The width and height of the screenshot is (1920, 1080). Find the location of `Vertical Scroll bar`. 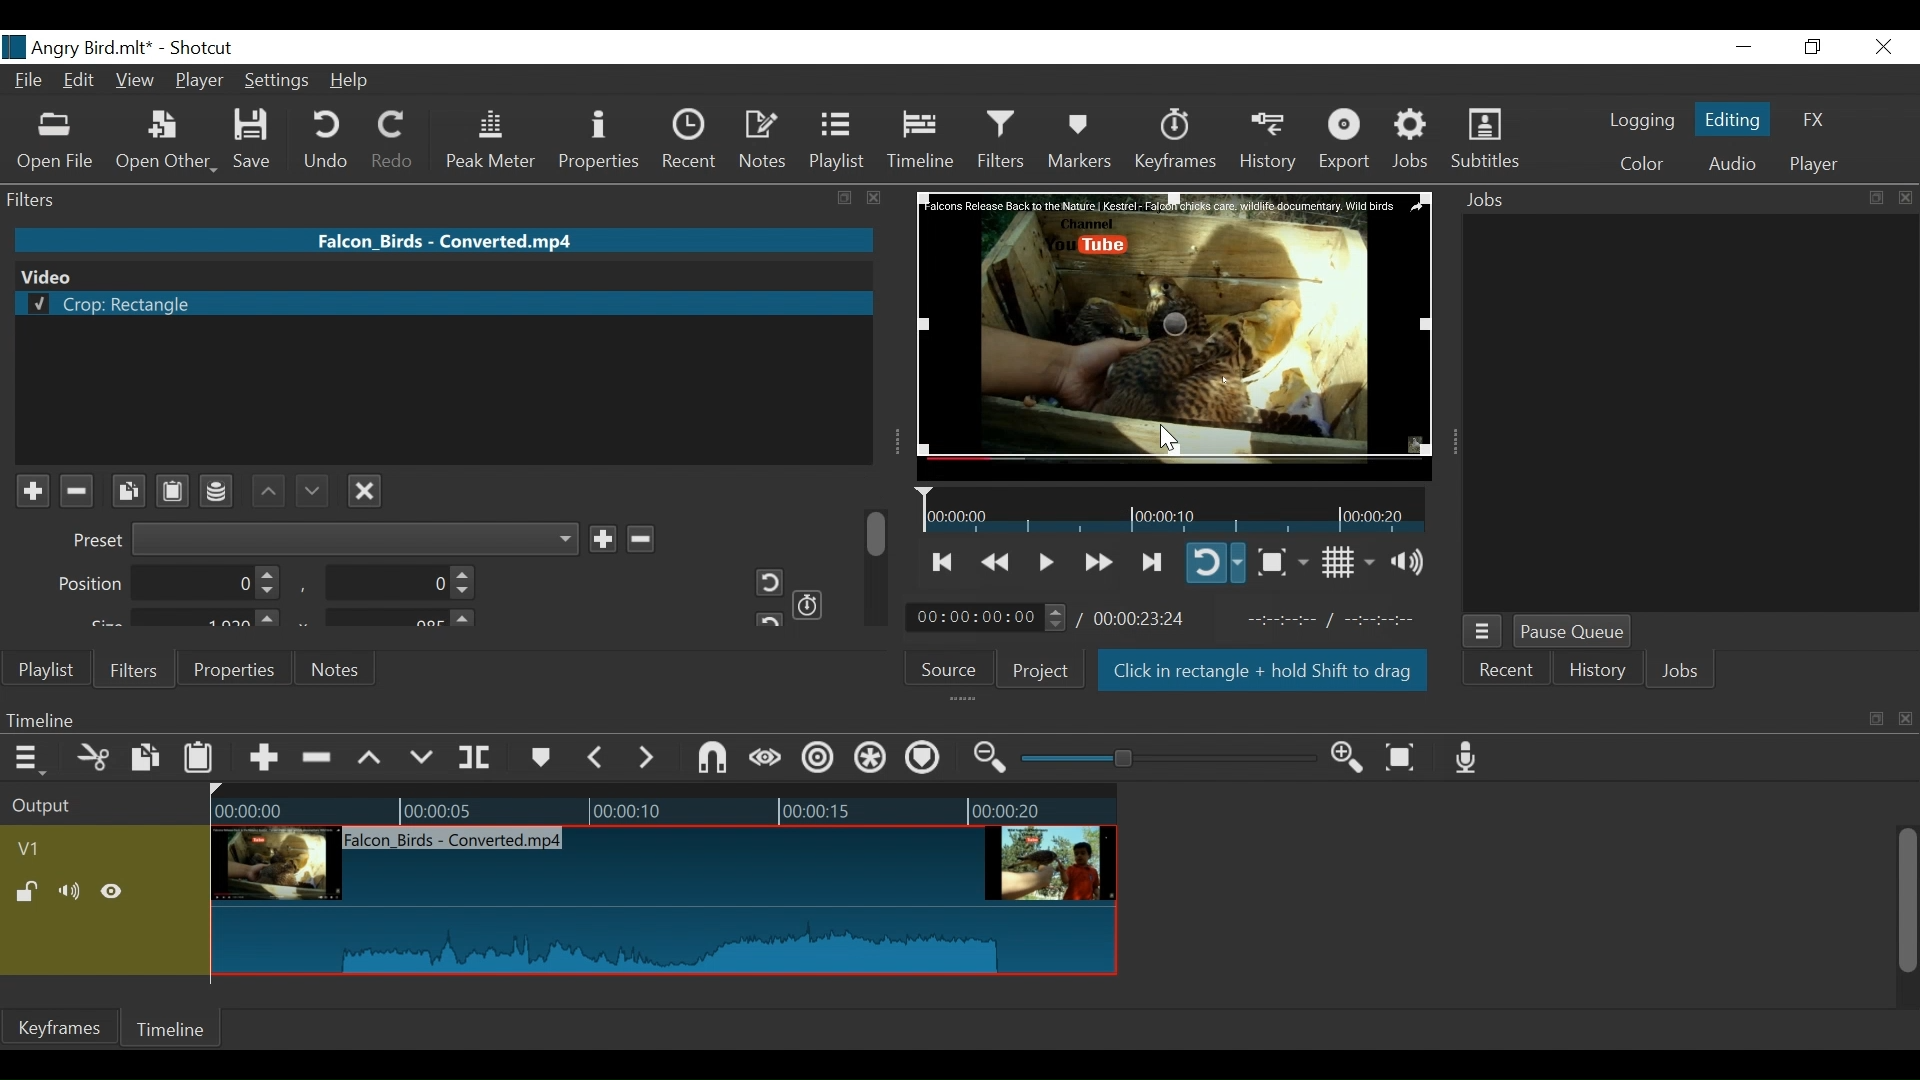

Vertical Scroll bar is located at coordinates (1905, 903).